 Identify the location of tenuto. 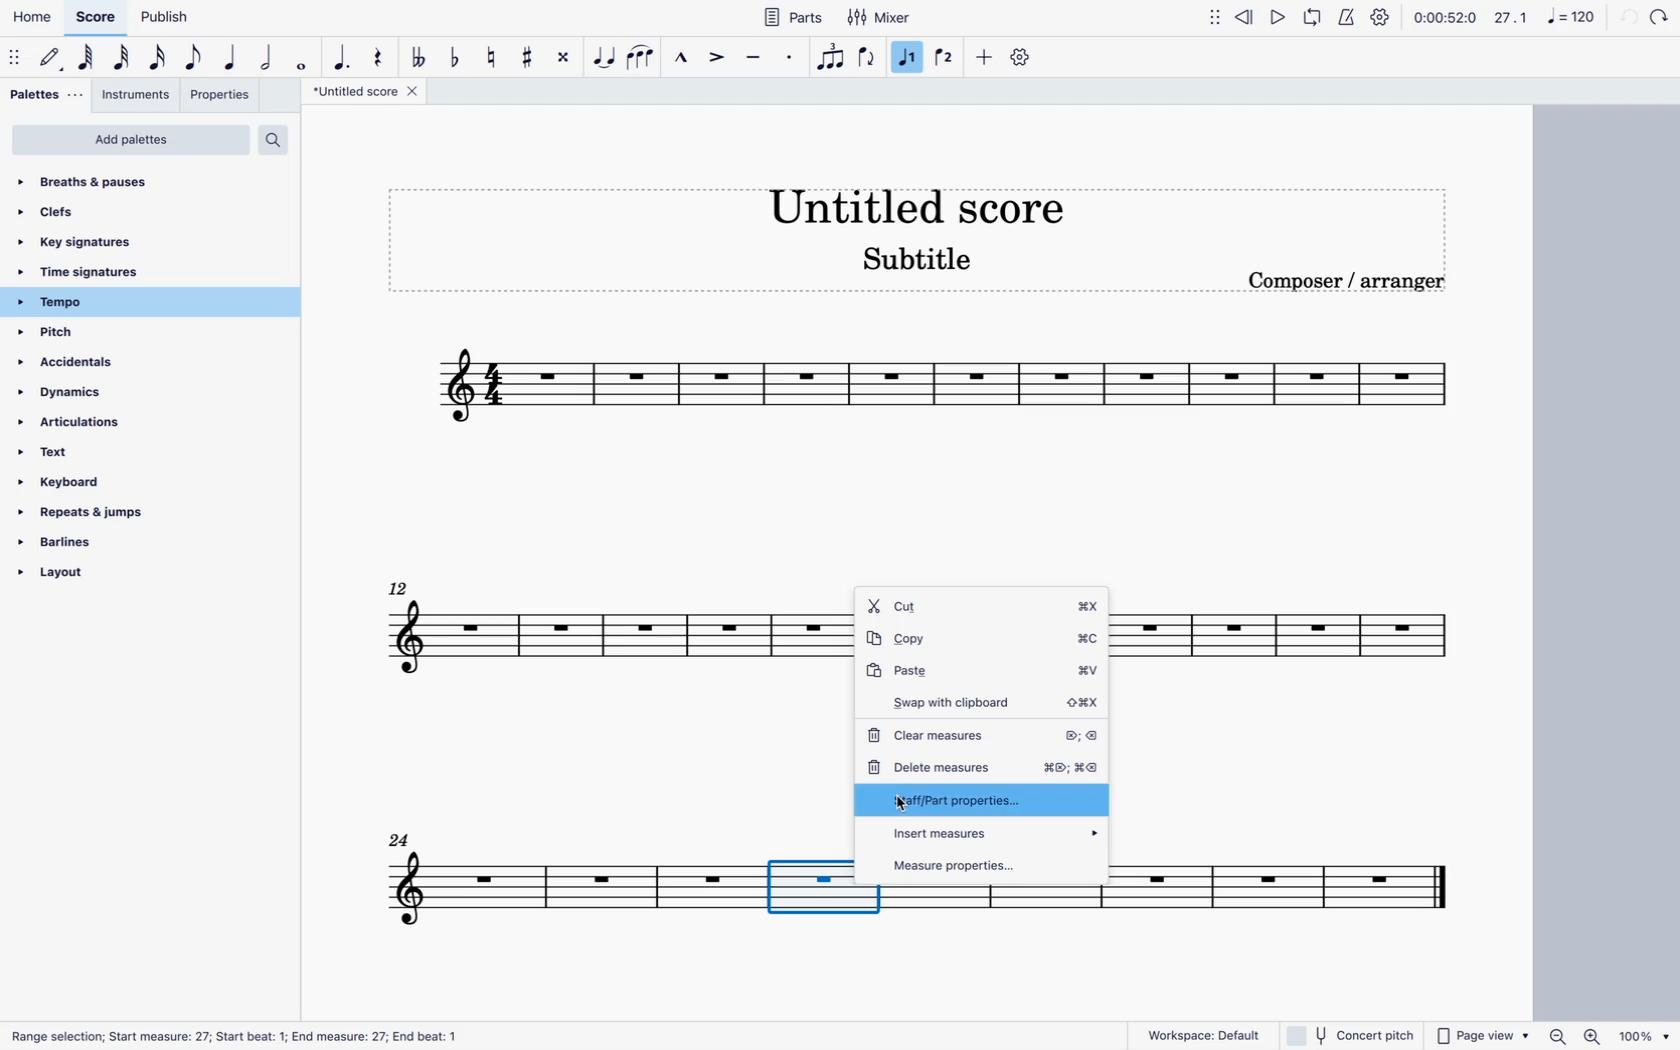
(756, 54).